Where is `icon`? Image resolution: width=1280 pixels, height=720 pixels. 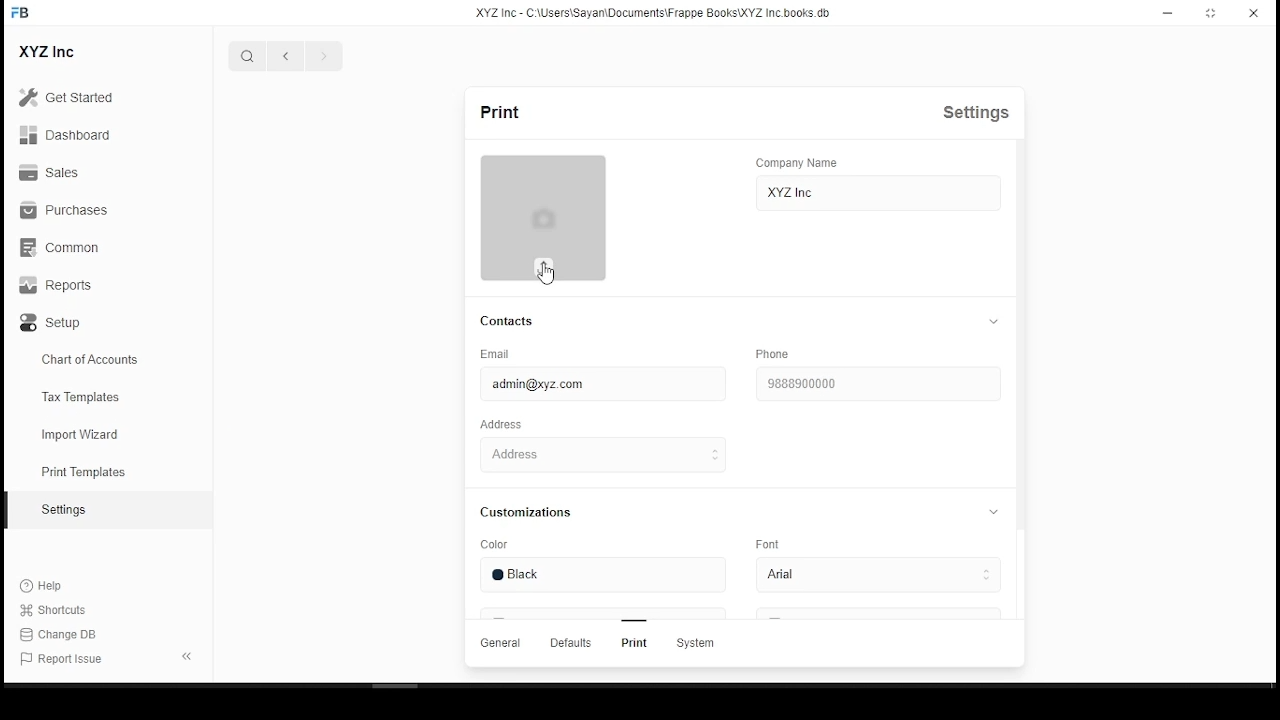
icon is located at coordinates (27, 17).